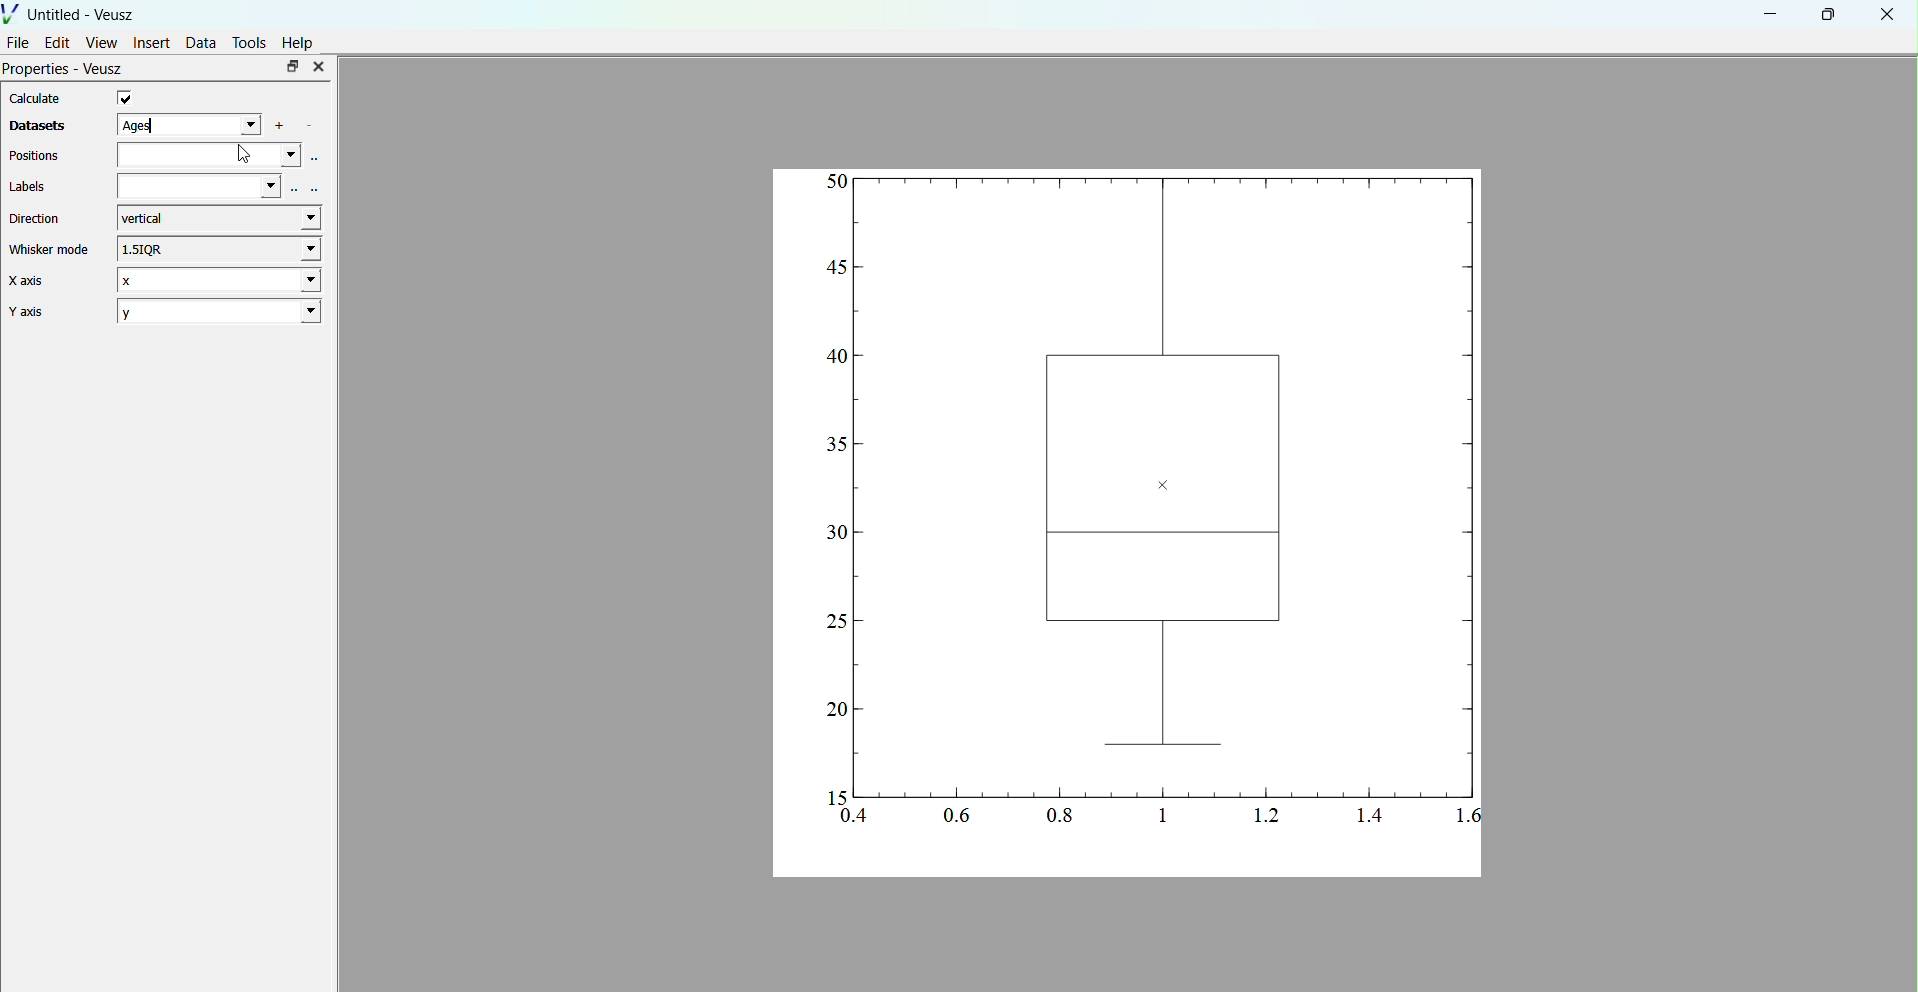 This screenshot has width=1918, height=992. I want to click on maximise, so click(1824, 14).